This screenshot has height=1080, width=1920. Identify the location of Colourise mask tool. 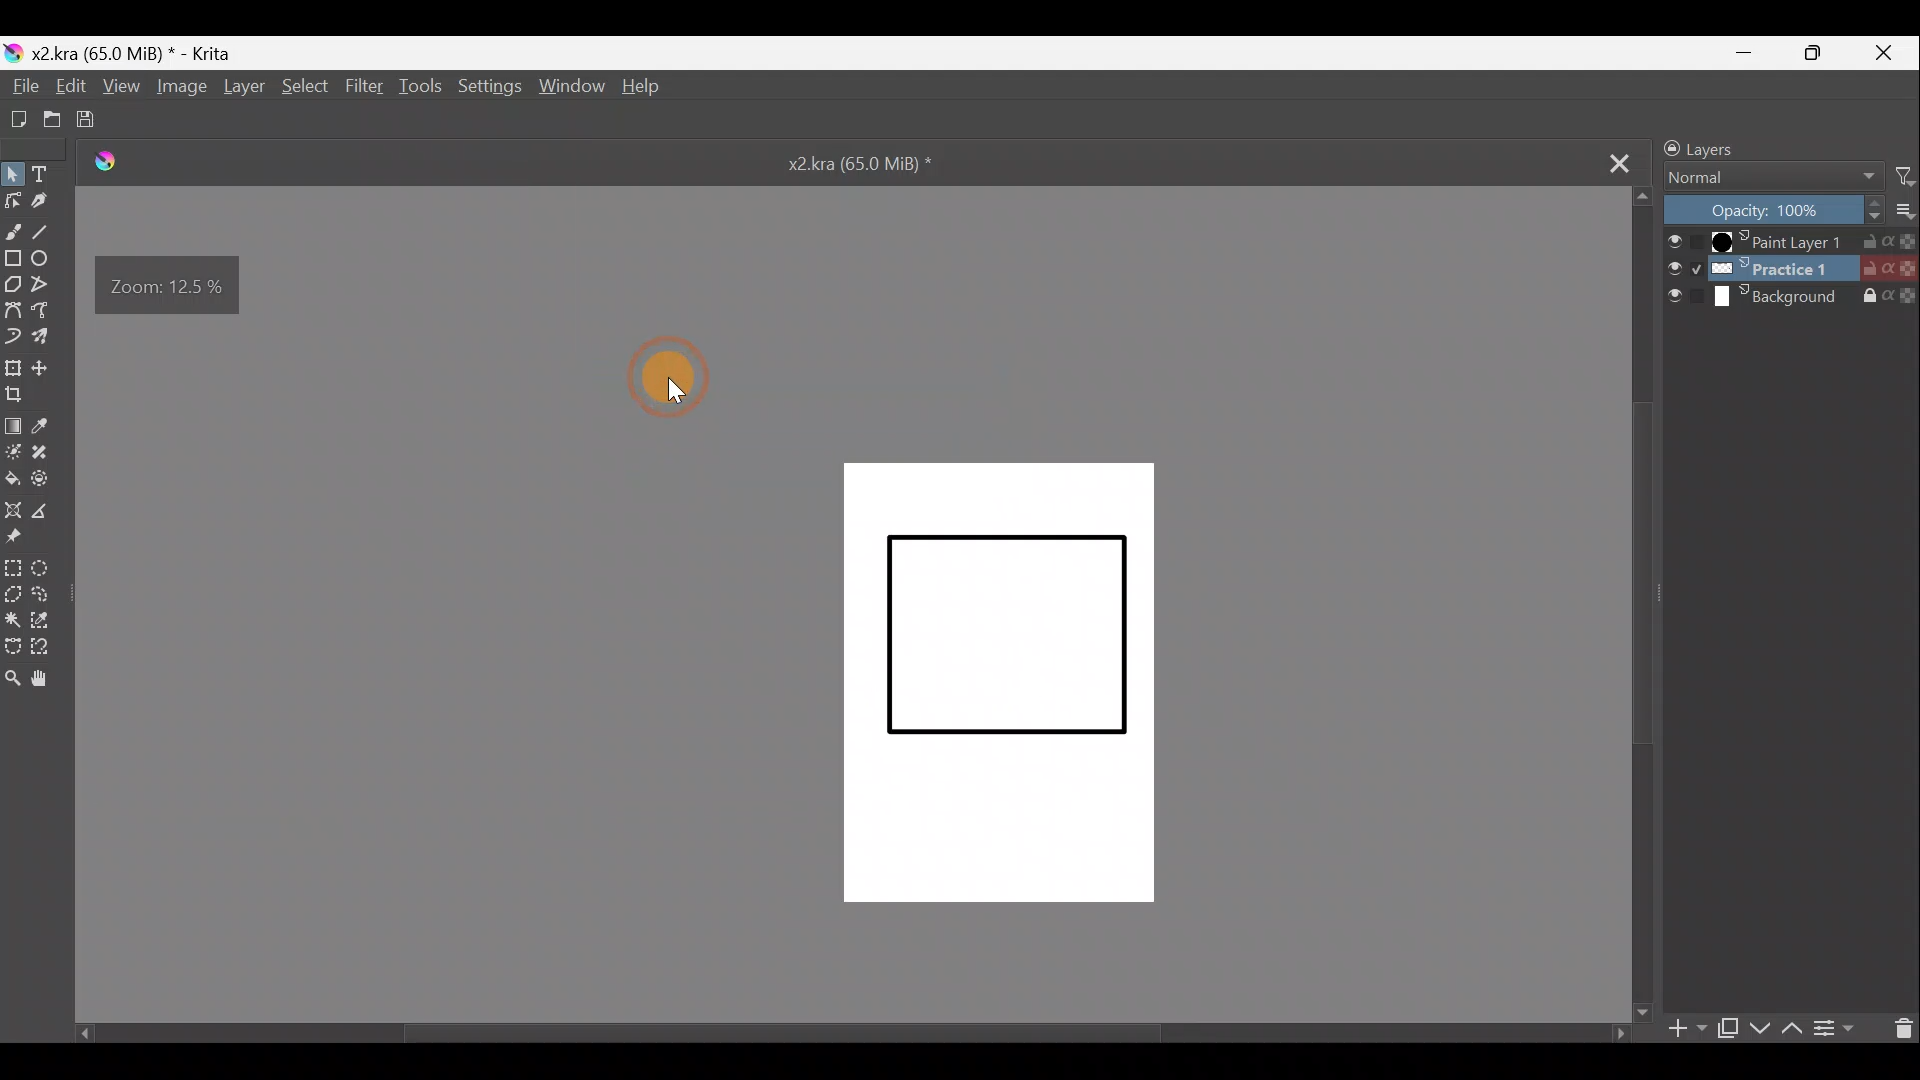
(13, 455).